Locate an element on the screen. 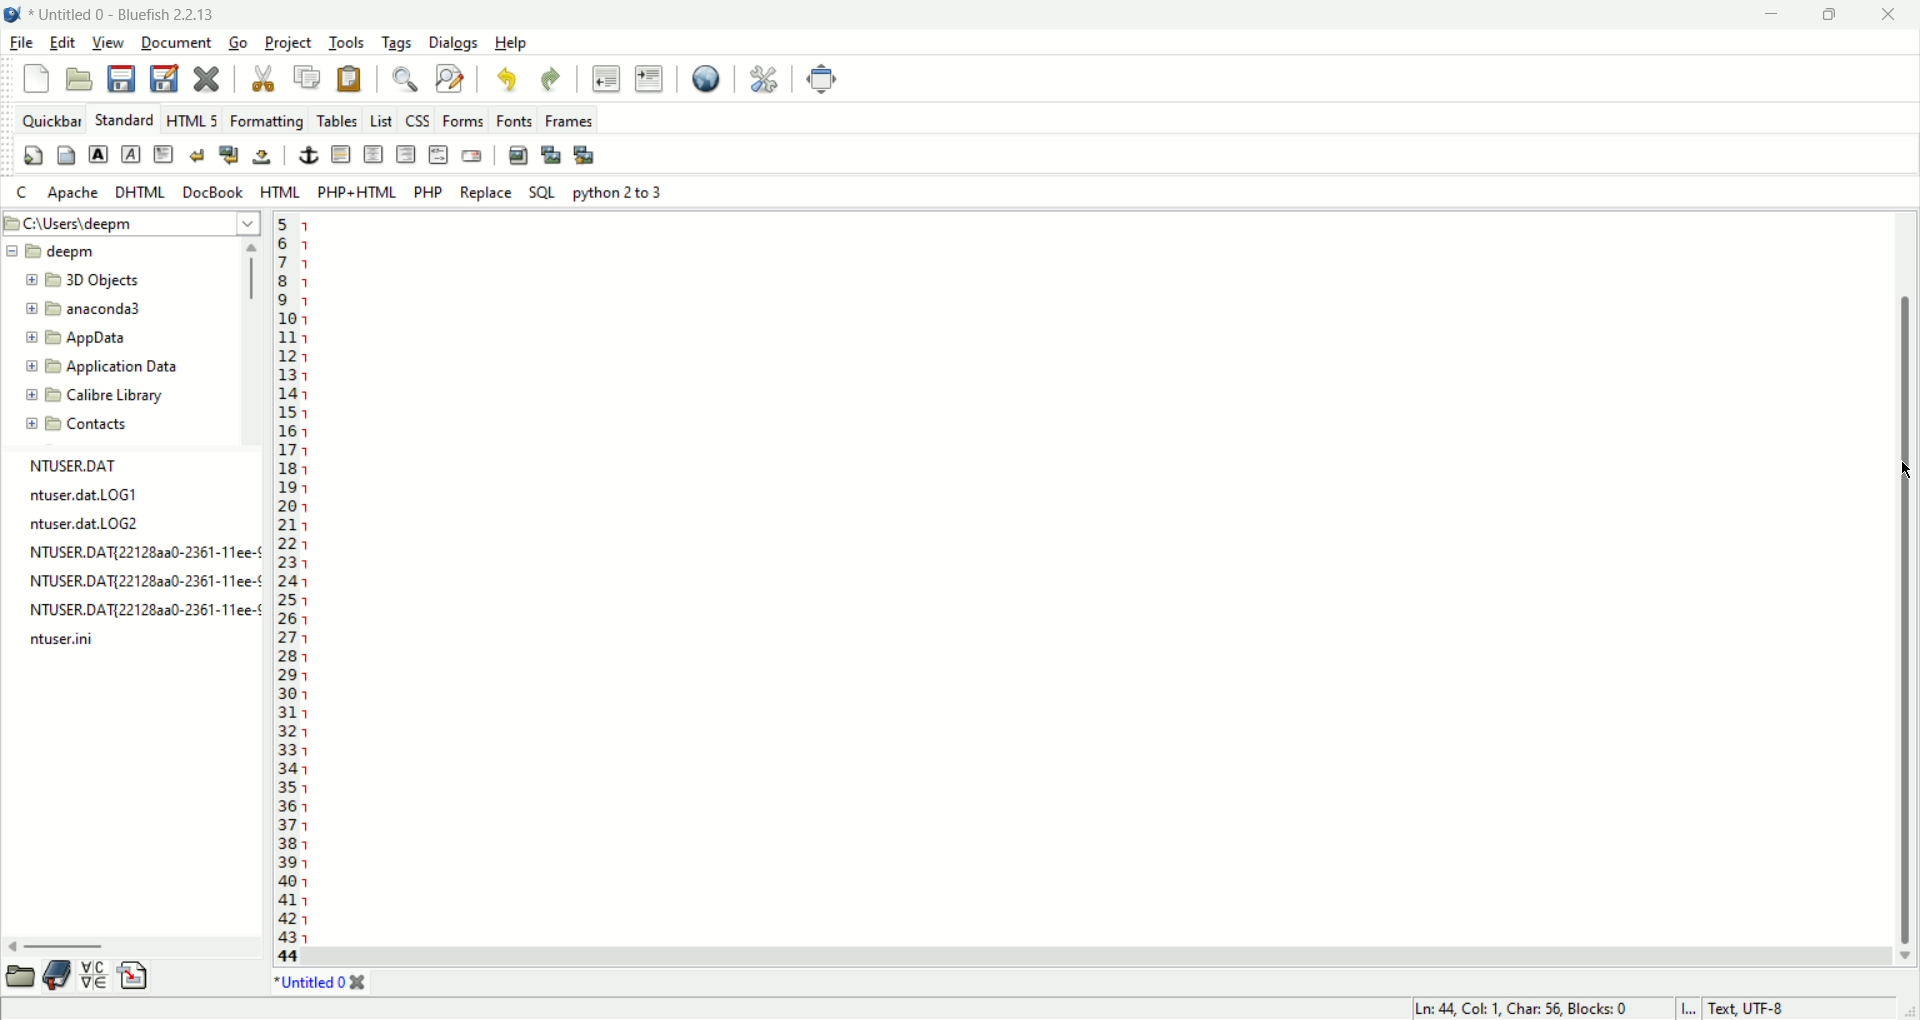 This screenshot has height=1020, width=1920. maximize is located at coordinates (1834, 14).